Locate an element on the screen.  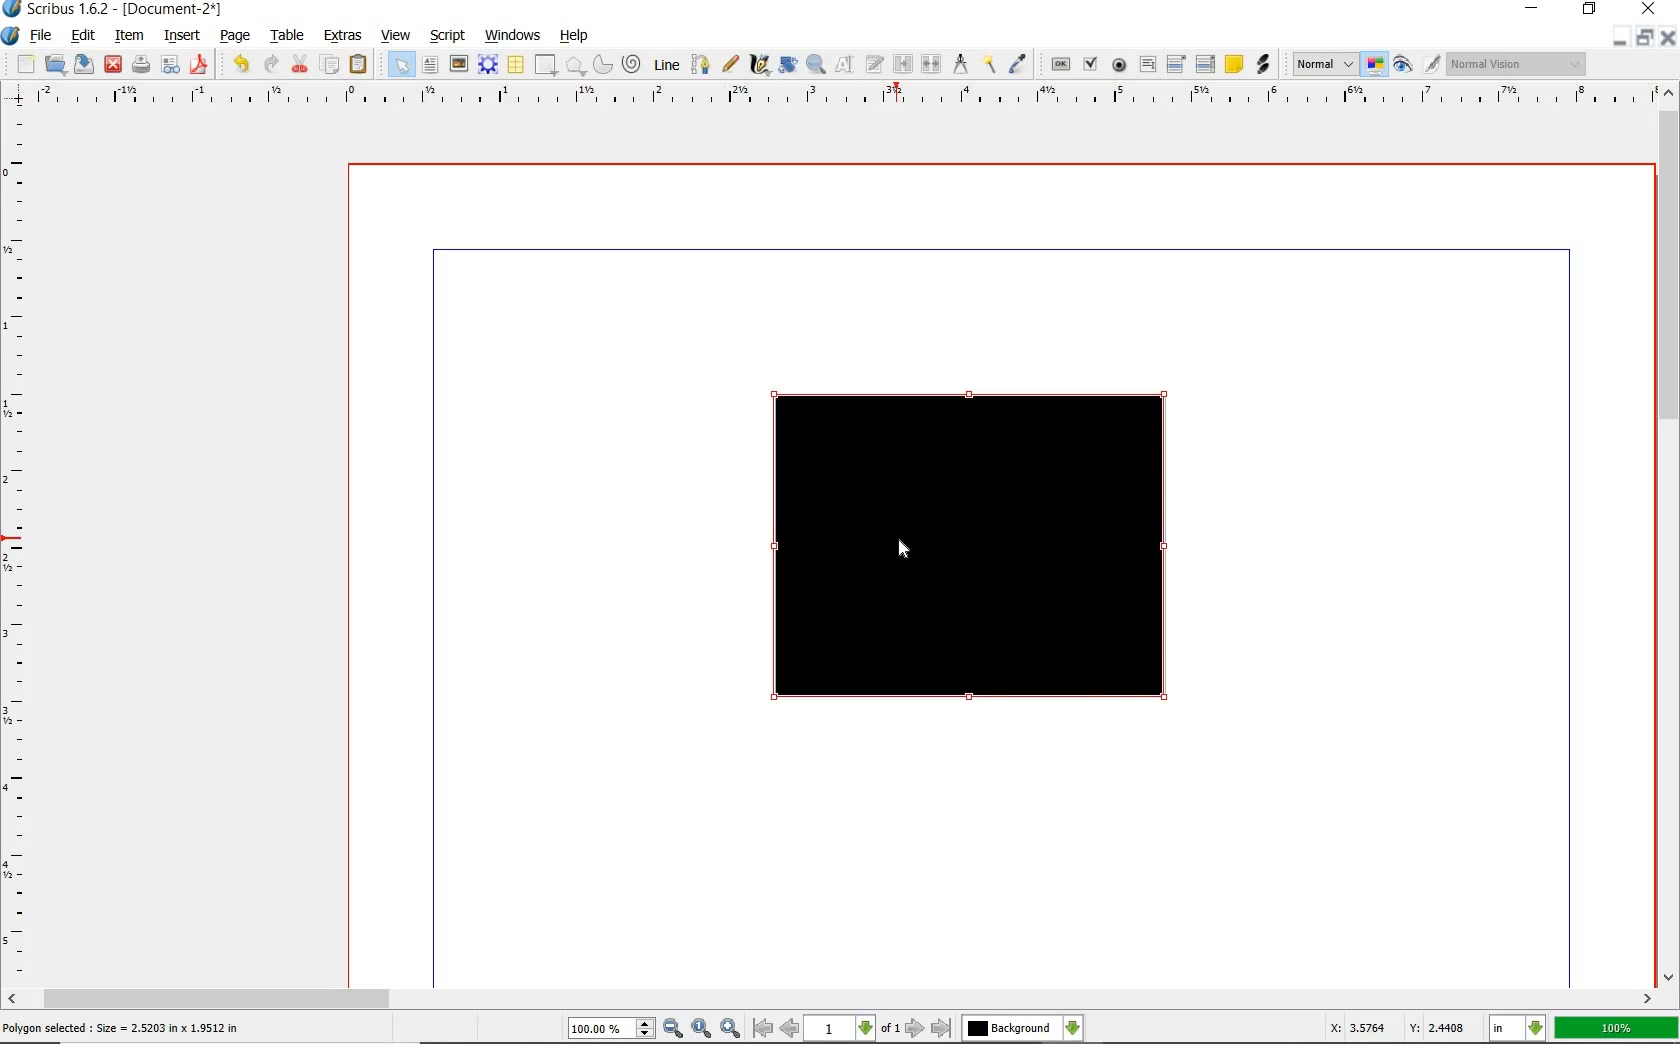
select item is located at coordinates (396, 65).